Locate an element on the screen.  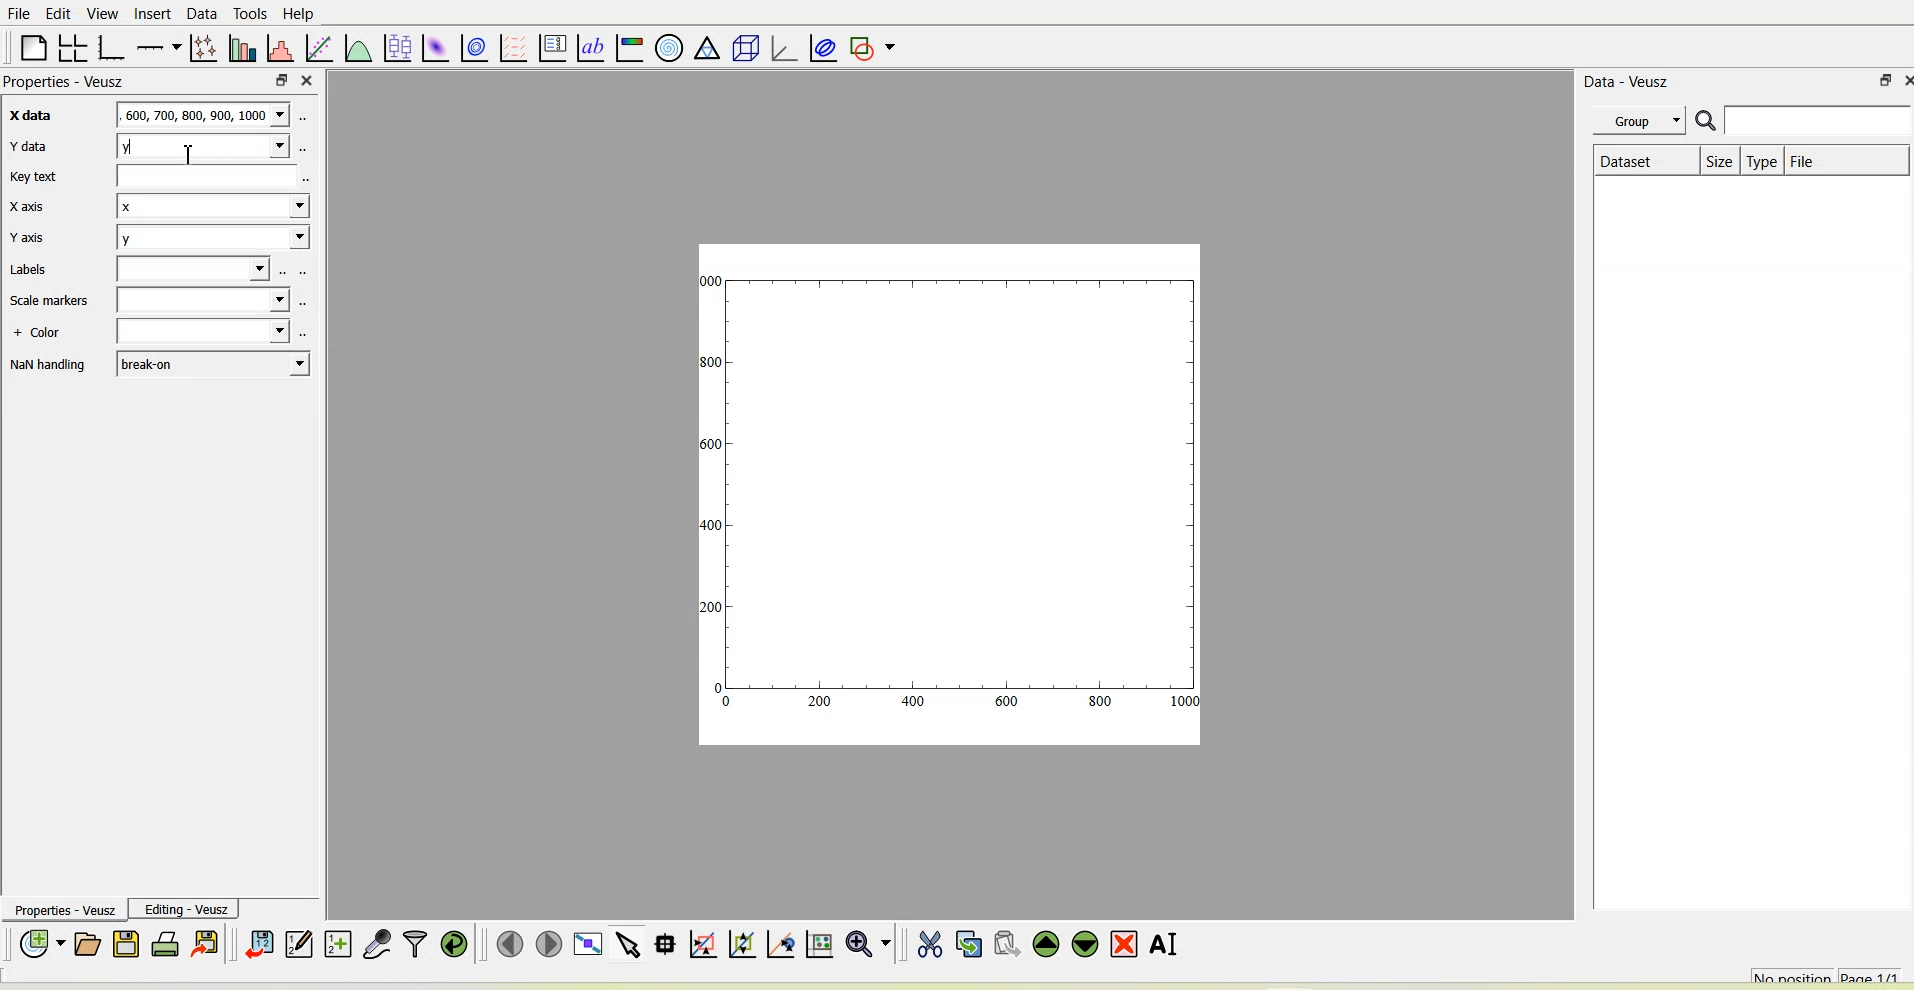
Search bar is located at coordinates (1802, 120).